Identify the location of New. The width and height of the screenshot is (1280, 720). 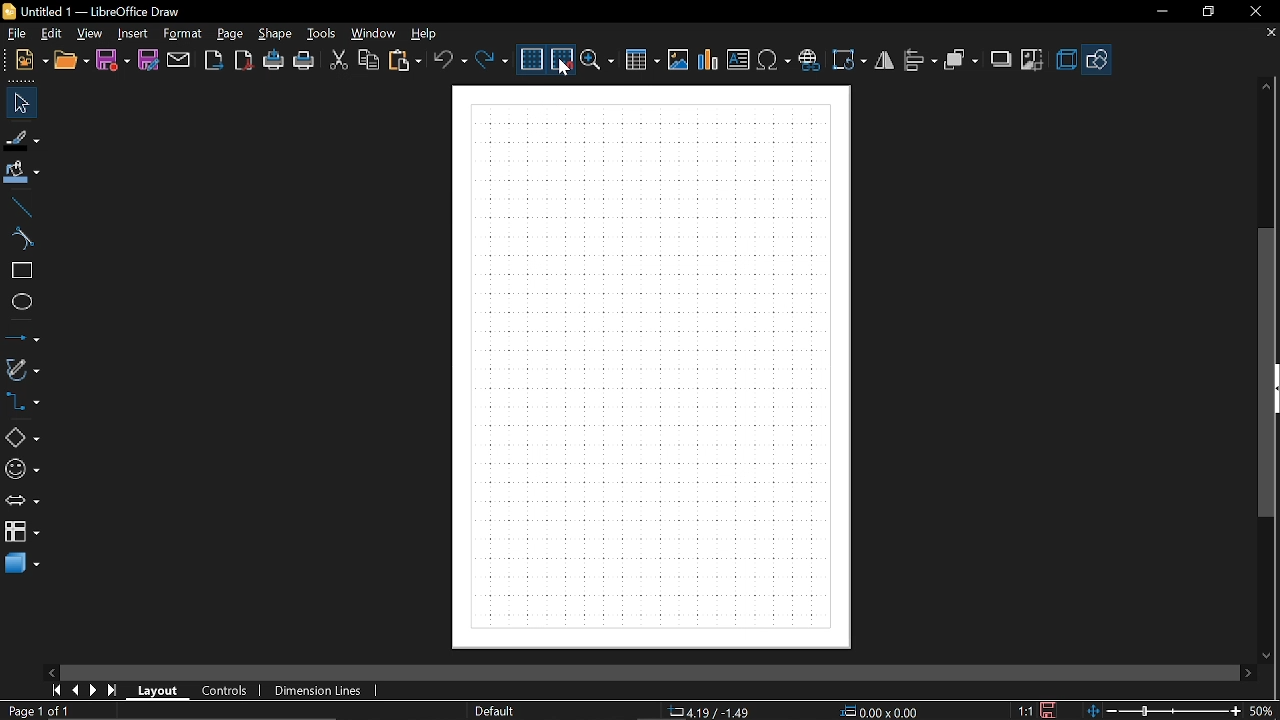
(29, 62).